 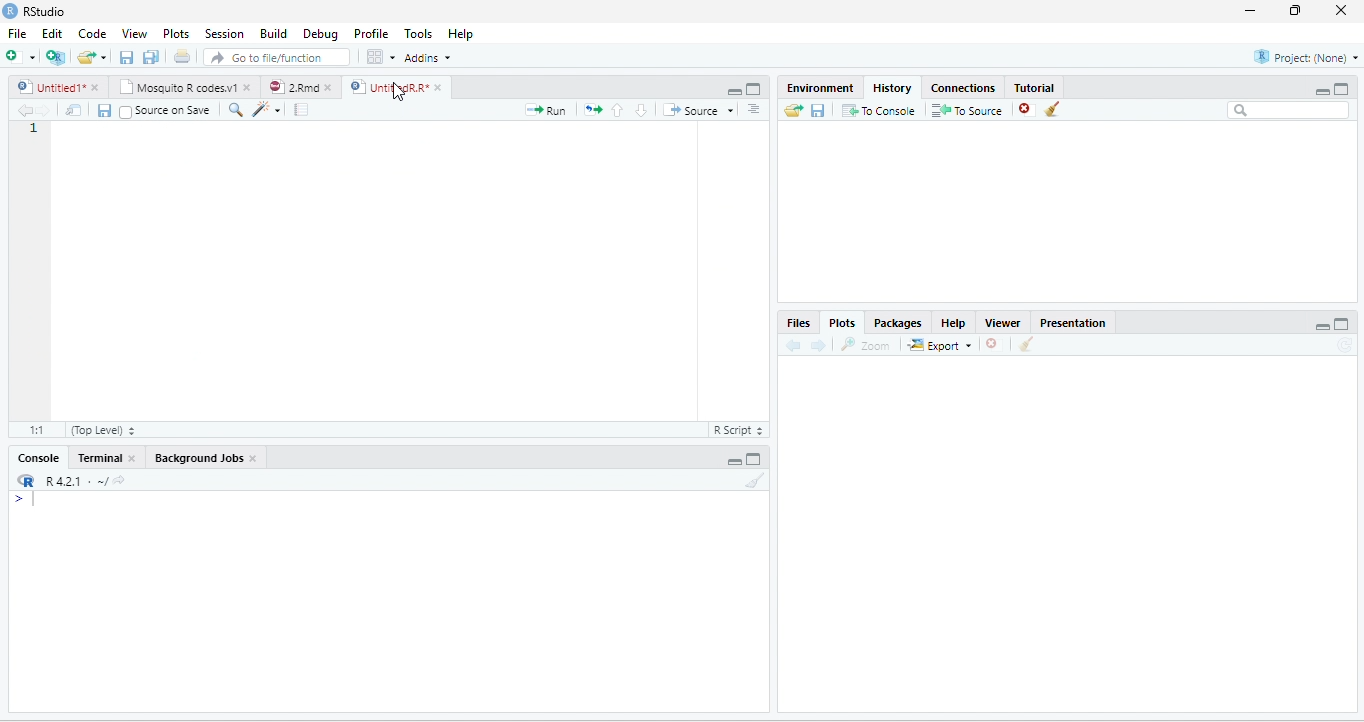 I want to click on close, so click(x=328, y=87).